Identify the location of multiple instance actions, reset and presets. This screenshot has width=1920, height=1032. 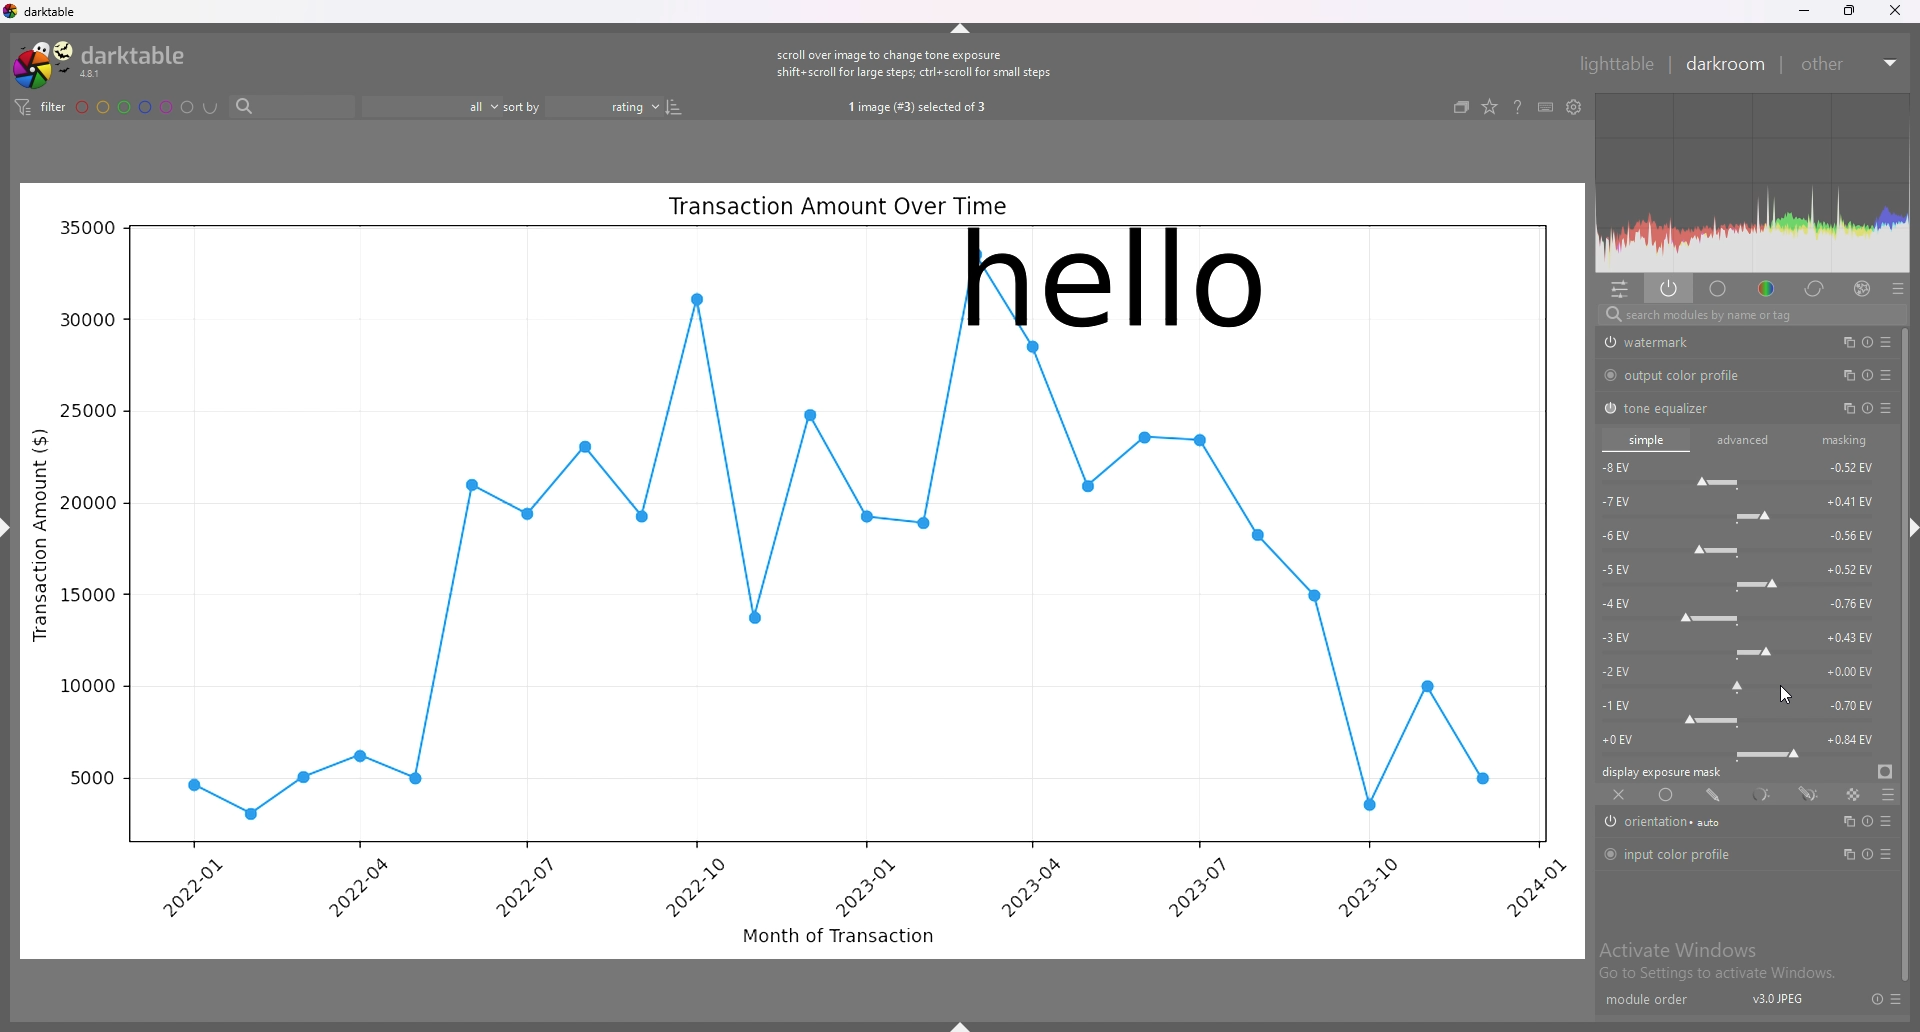
(1869, 853).